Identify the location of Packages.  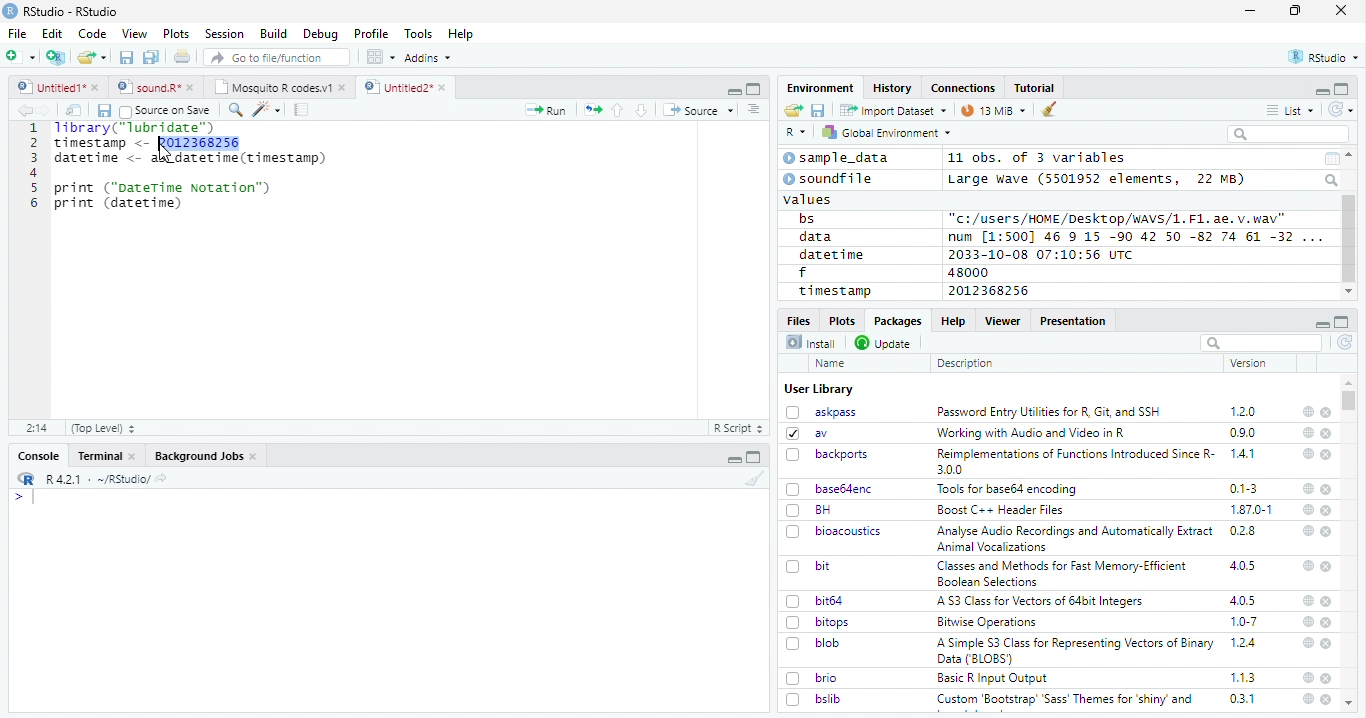
(896, 321).